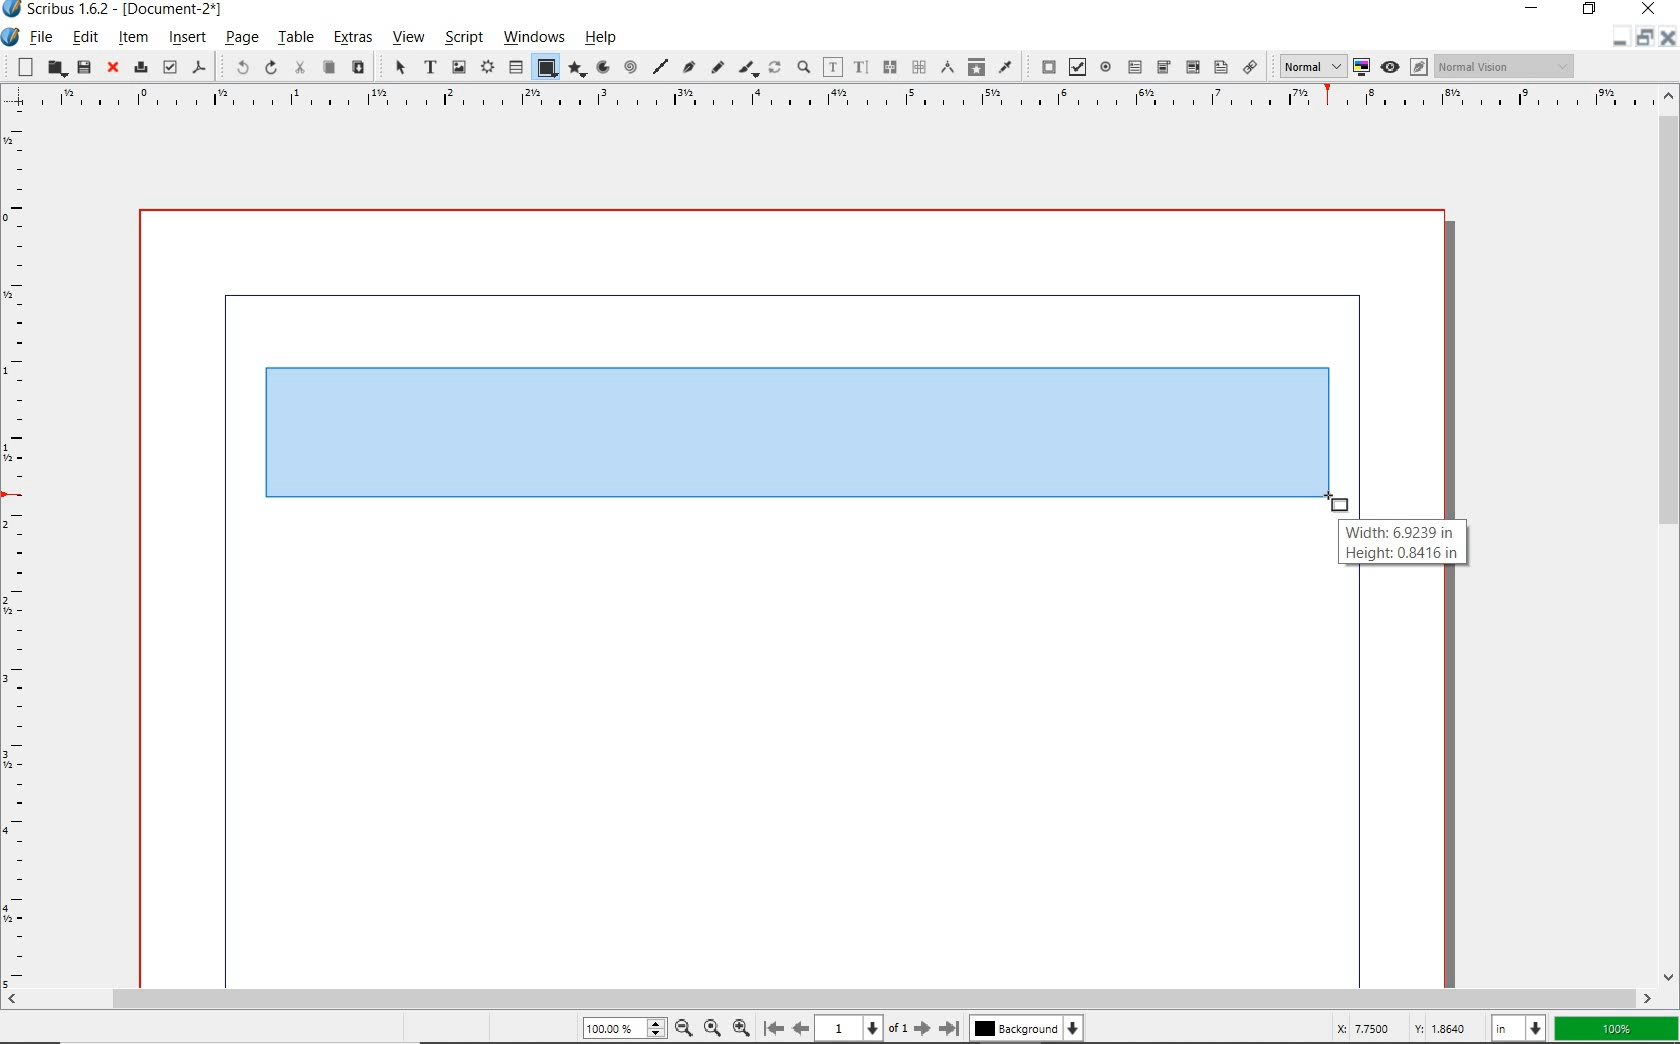 The image size is (1680, 1044). Describe the element at coordinates (1616, 1030) in the screenshot. I see `zoom factor` at that location.